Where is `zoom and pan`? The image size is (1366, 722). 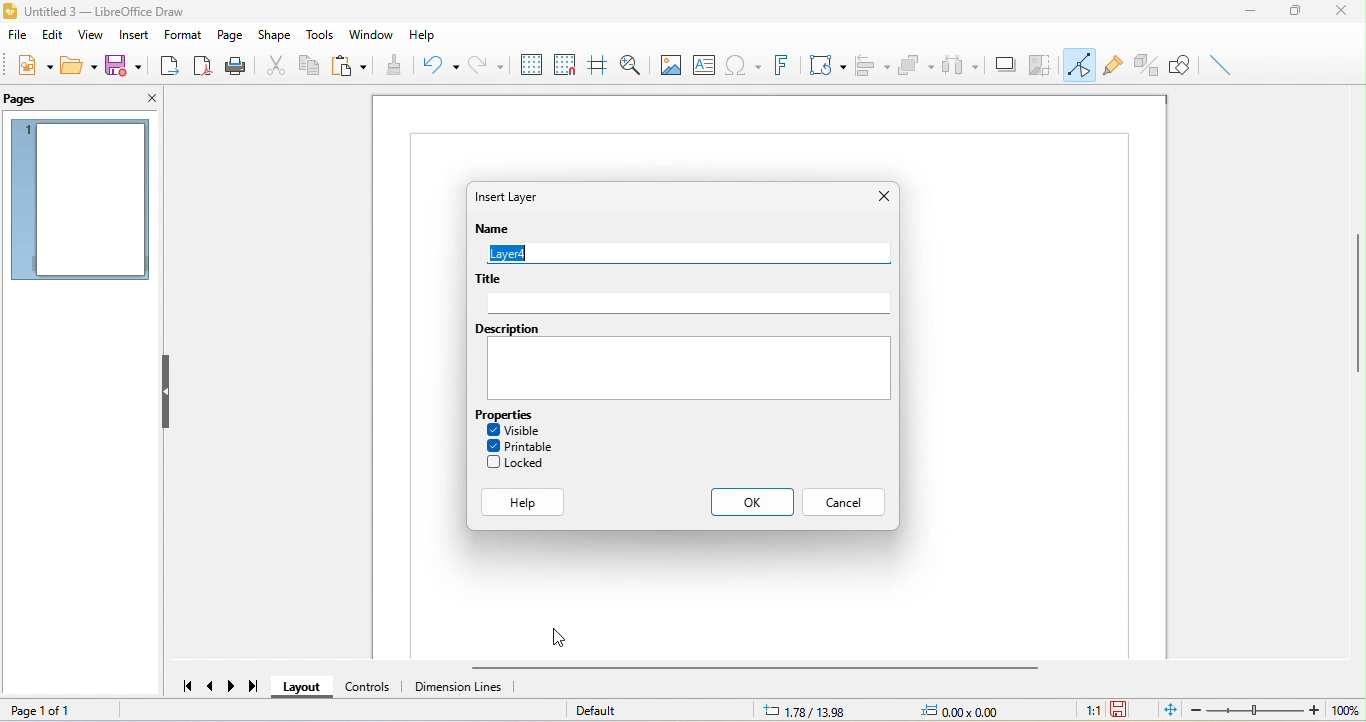 zoom and pan is located at coordinates (632, 65).